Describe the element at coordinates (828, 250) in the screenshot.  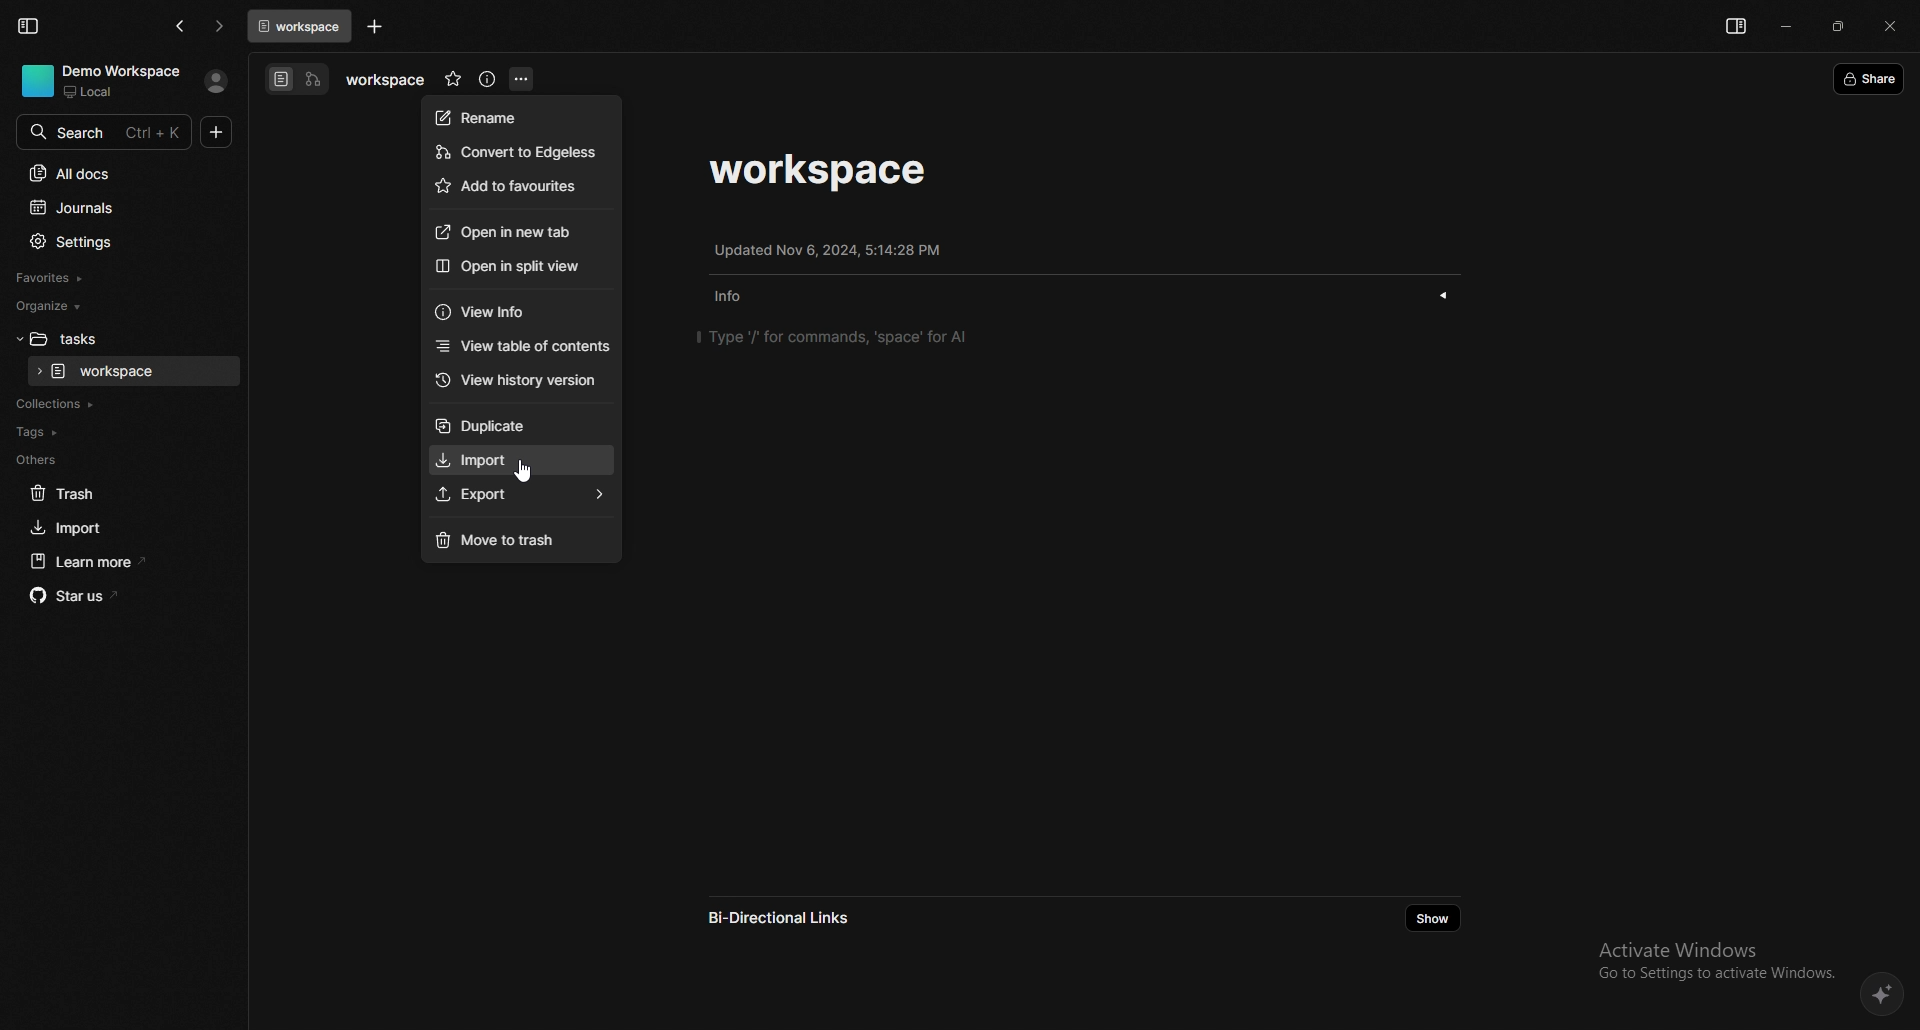
I see `update info` at that location.